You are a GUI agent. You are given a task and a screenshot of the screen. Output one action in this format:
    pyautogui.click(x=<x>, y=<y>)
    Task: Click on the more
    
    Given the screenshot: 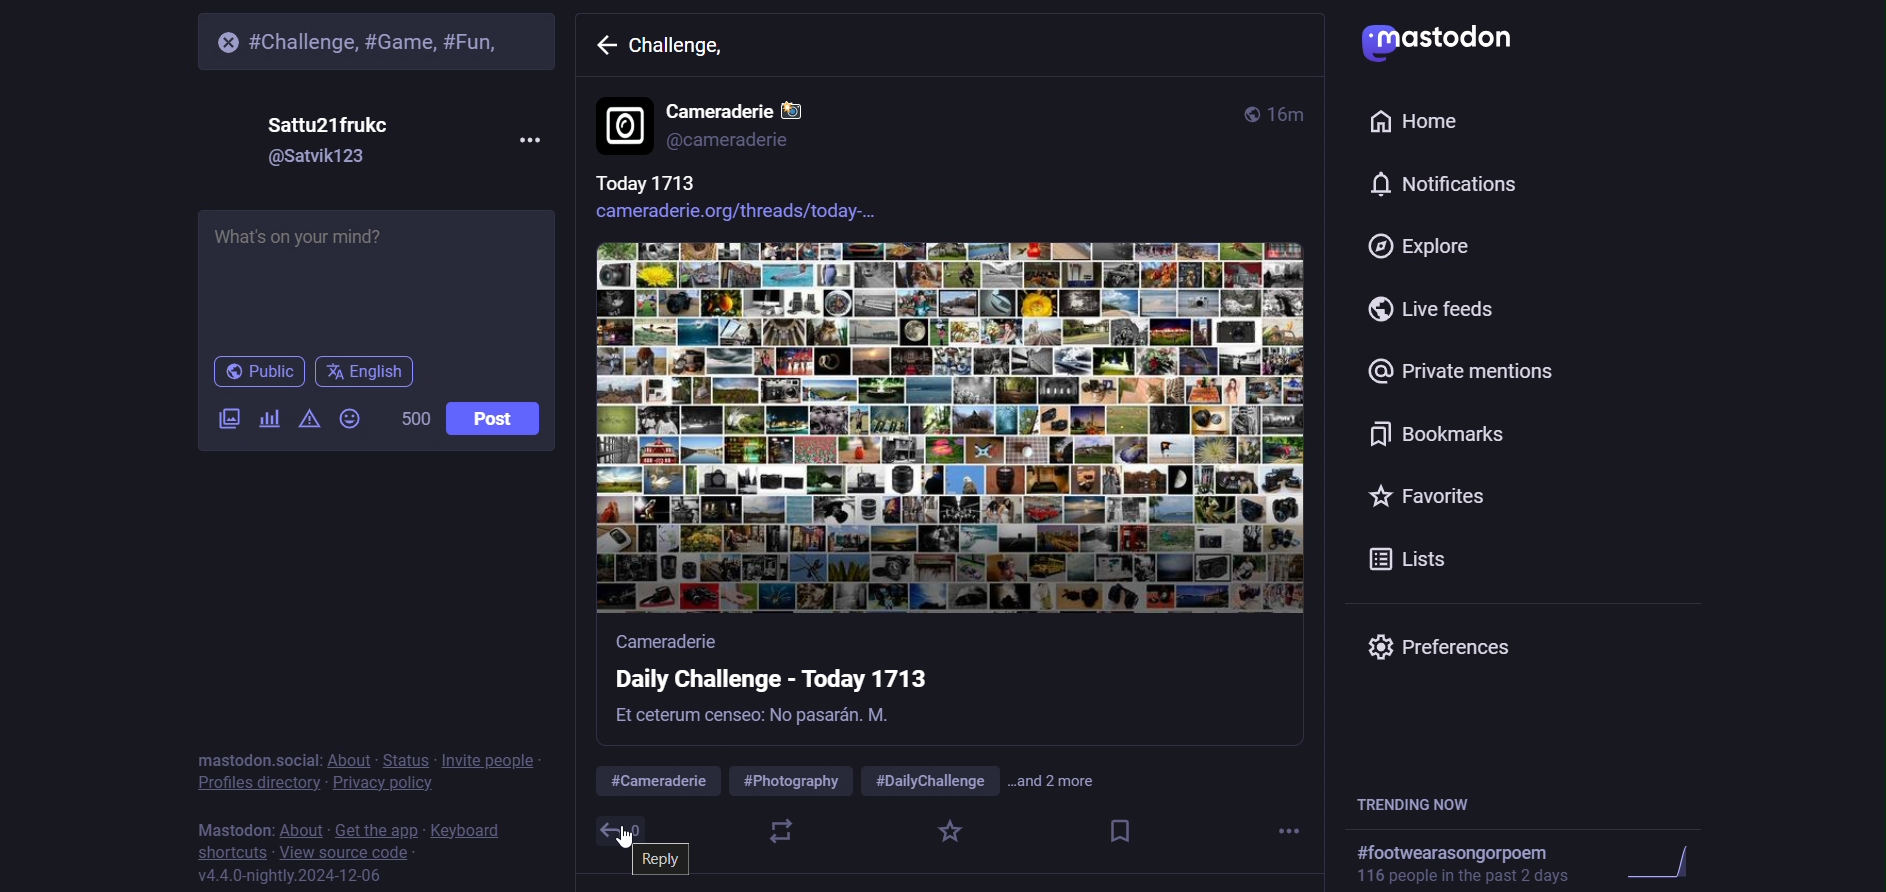 What is the action you would take?
    pyautogui.click(x=526, y=140)
    